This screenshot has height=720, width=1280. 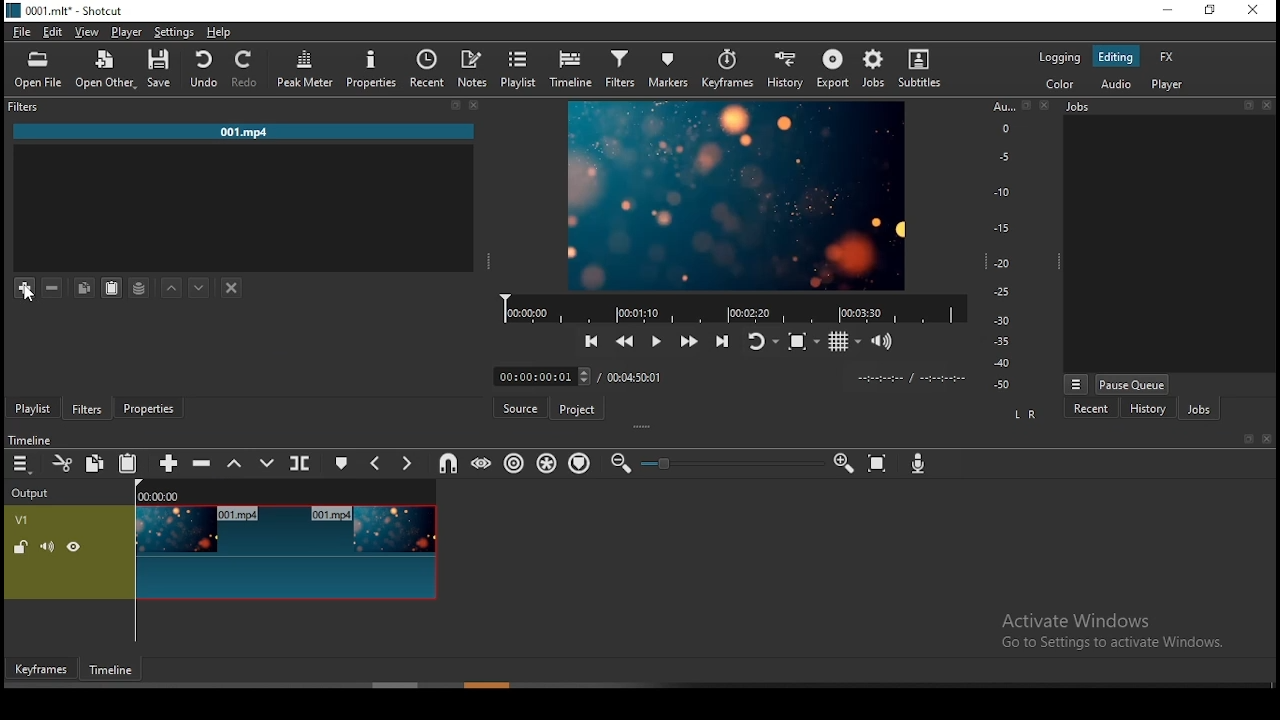 What do you see at coordinates (444, 464) in the screenshot?
I see `snap` at bounding box center [444, 464].